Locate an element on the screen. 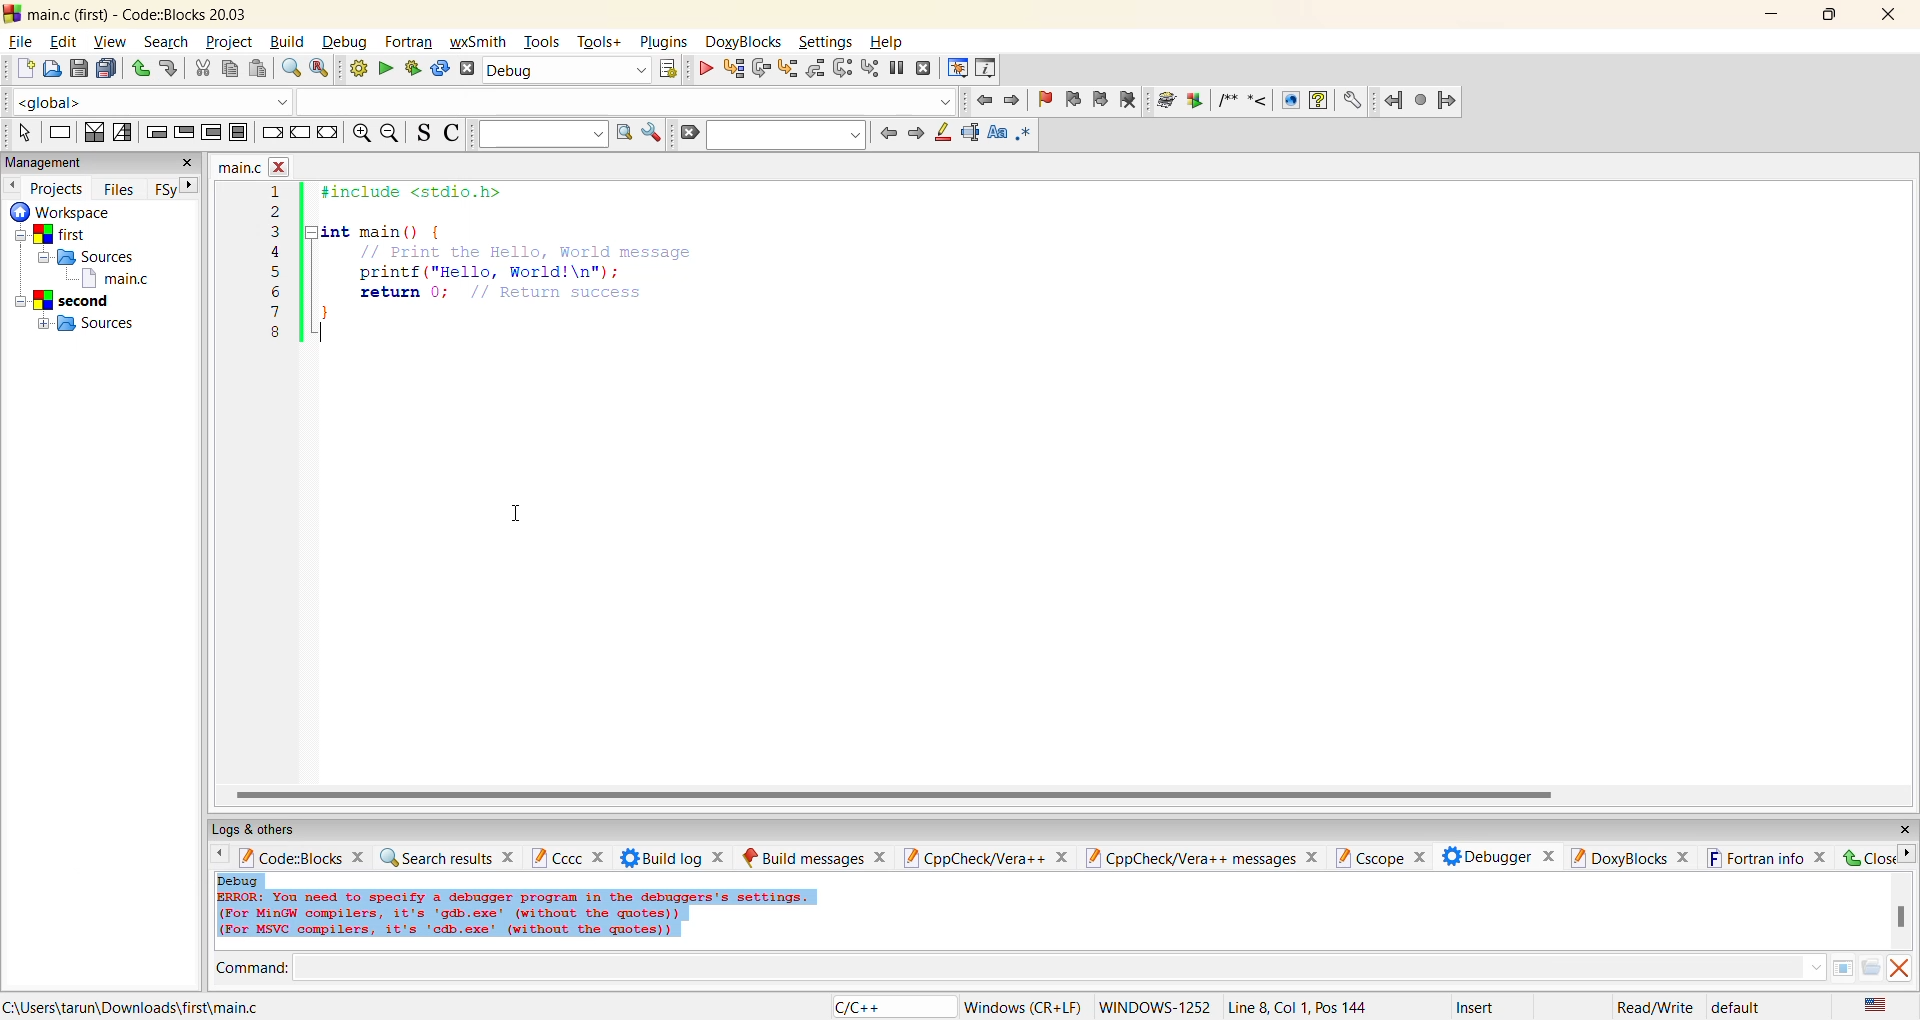 The width and height of the screenshot is (1920, 1020). cppcheck/vera++messages is located at coordinates (1206, 857).